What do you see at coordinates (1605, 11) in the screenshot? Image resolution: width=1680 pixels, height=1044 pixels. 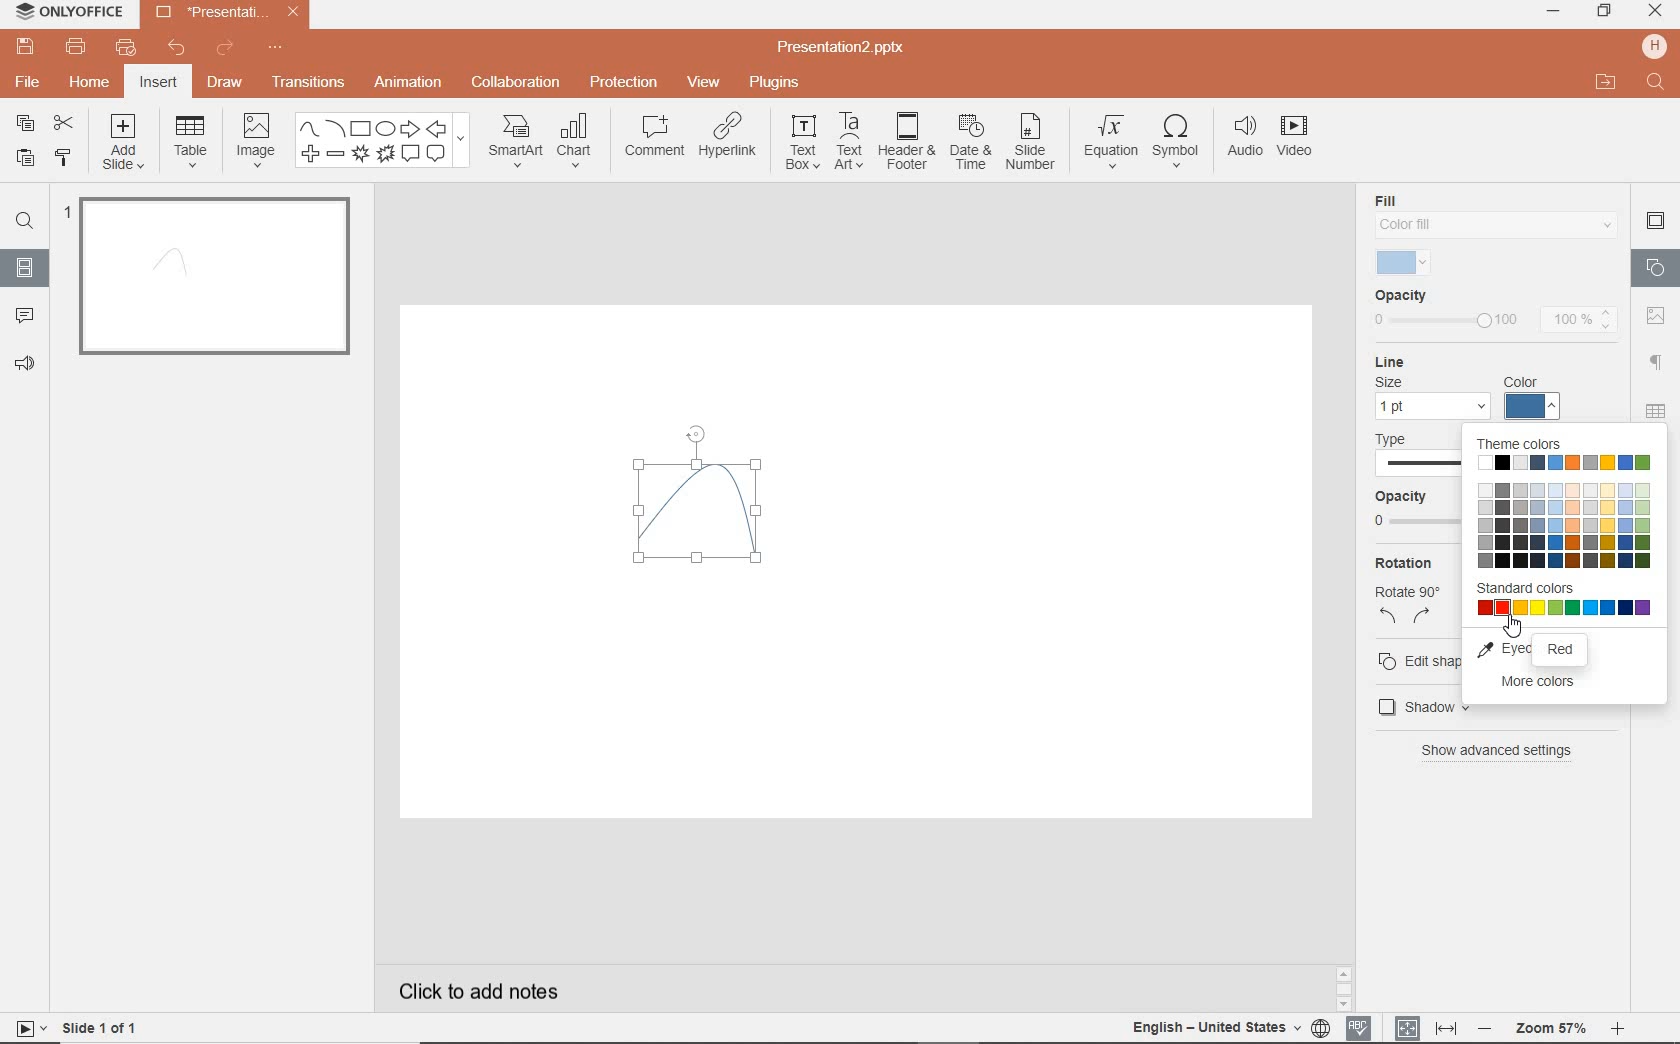 I see `RESTORE` at bounding box center [1605, 11].